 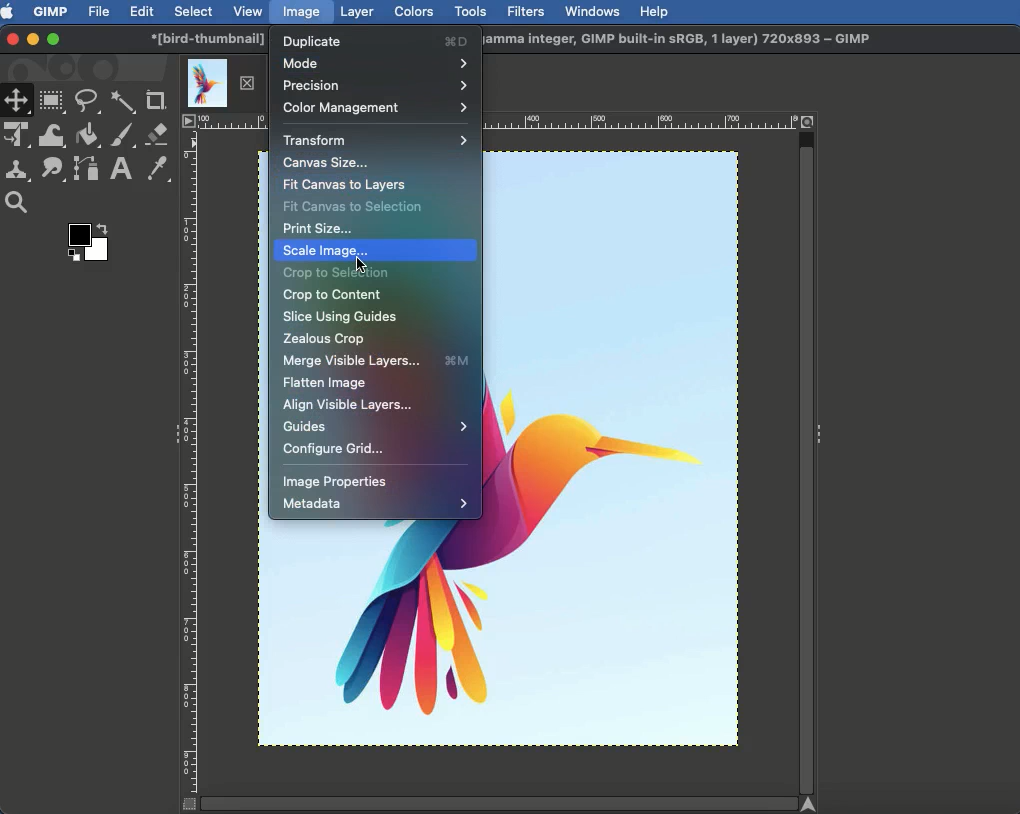 I want to click on Eraser, so click(x=158, y=134).